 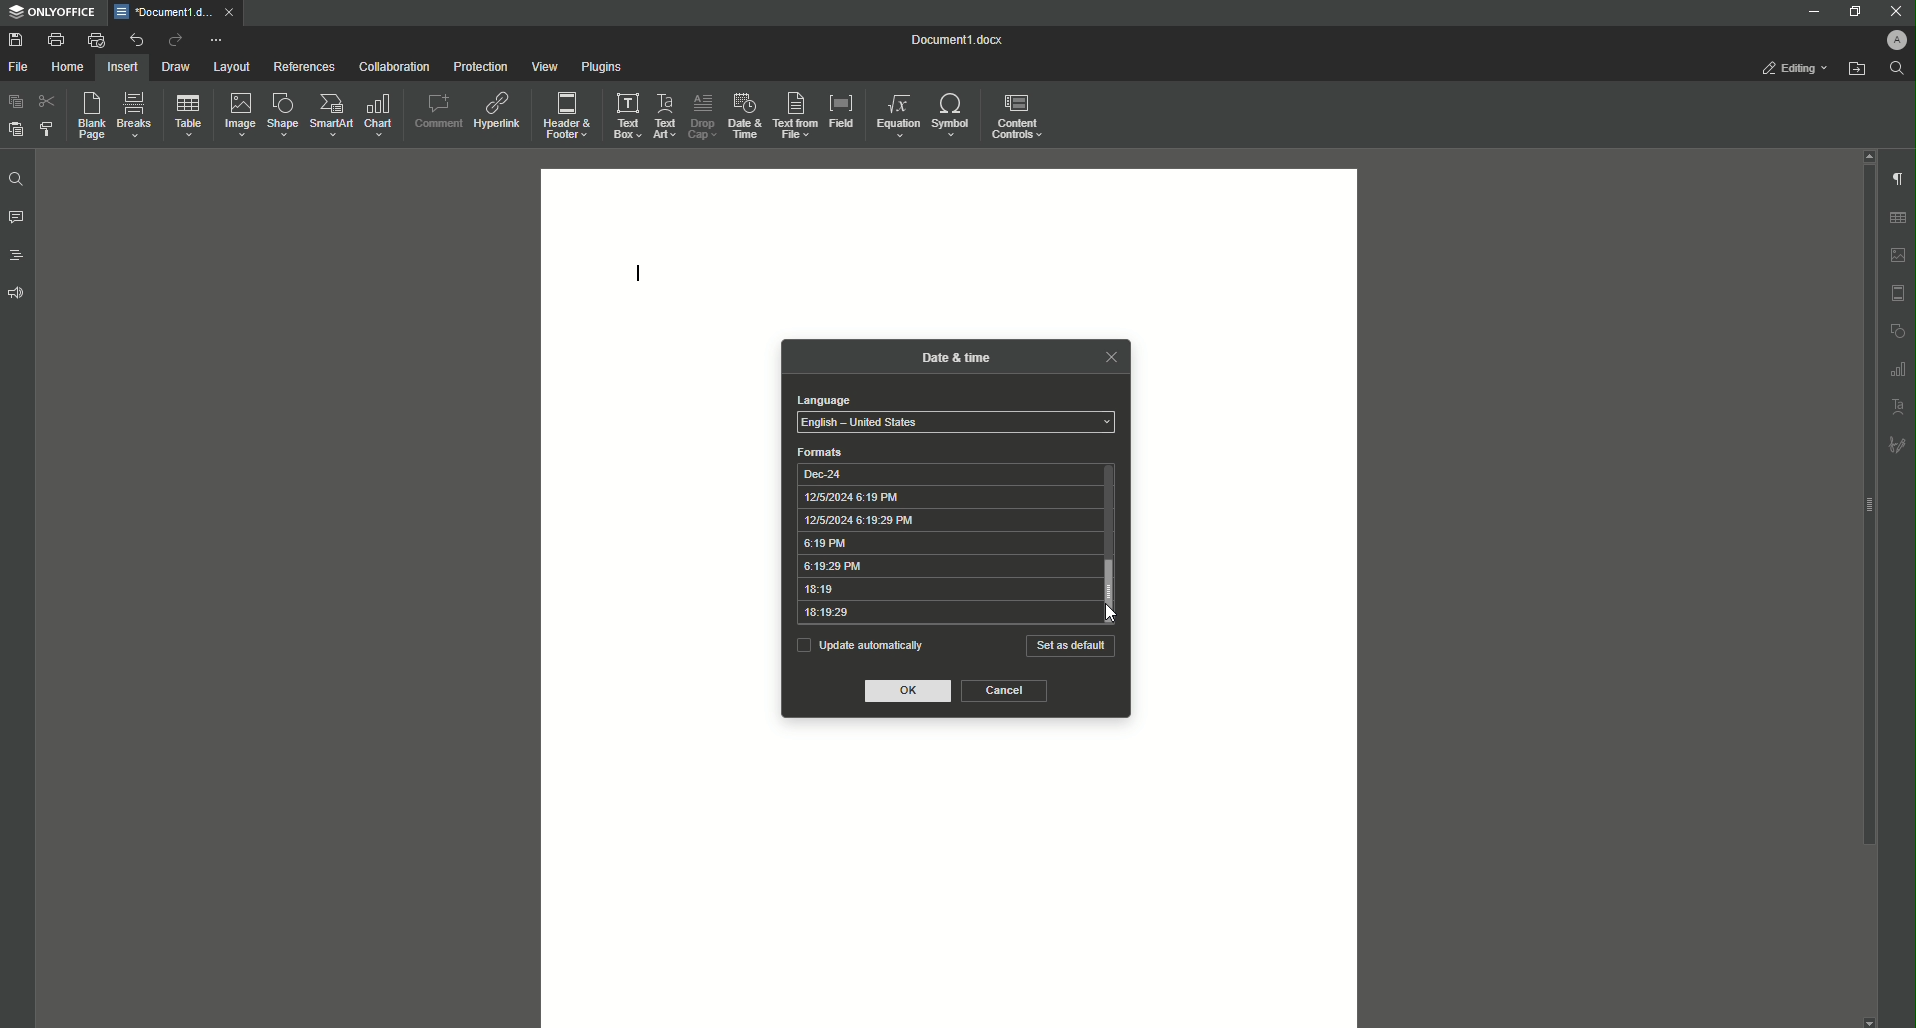 I want to click on Drop Cap, so click(x=701, y=114).